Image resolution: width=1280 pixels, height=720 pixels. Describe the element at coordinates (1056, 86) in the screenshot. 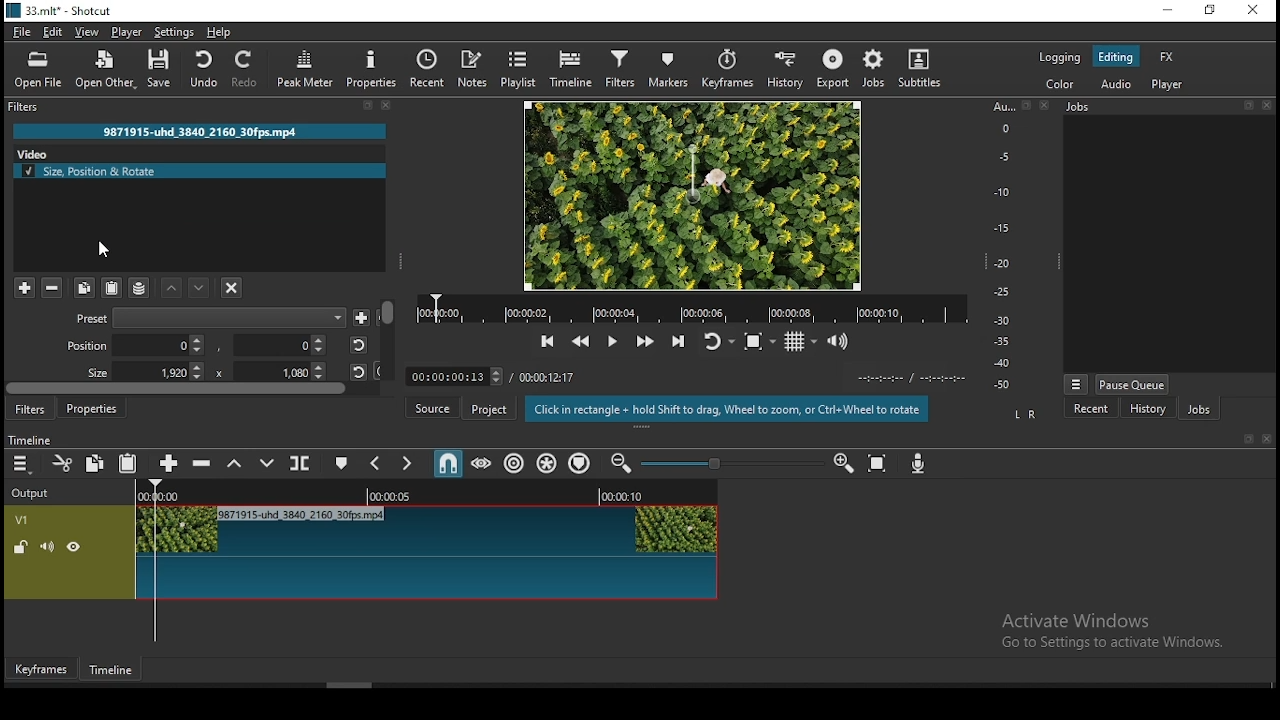

I see `color` at that location.